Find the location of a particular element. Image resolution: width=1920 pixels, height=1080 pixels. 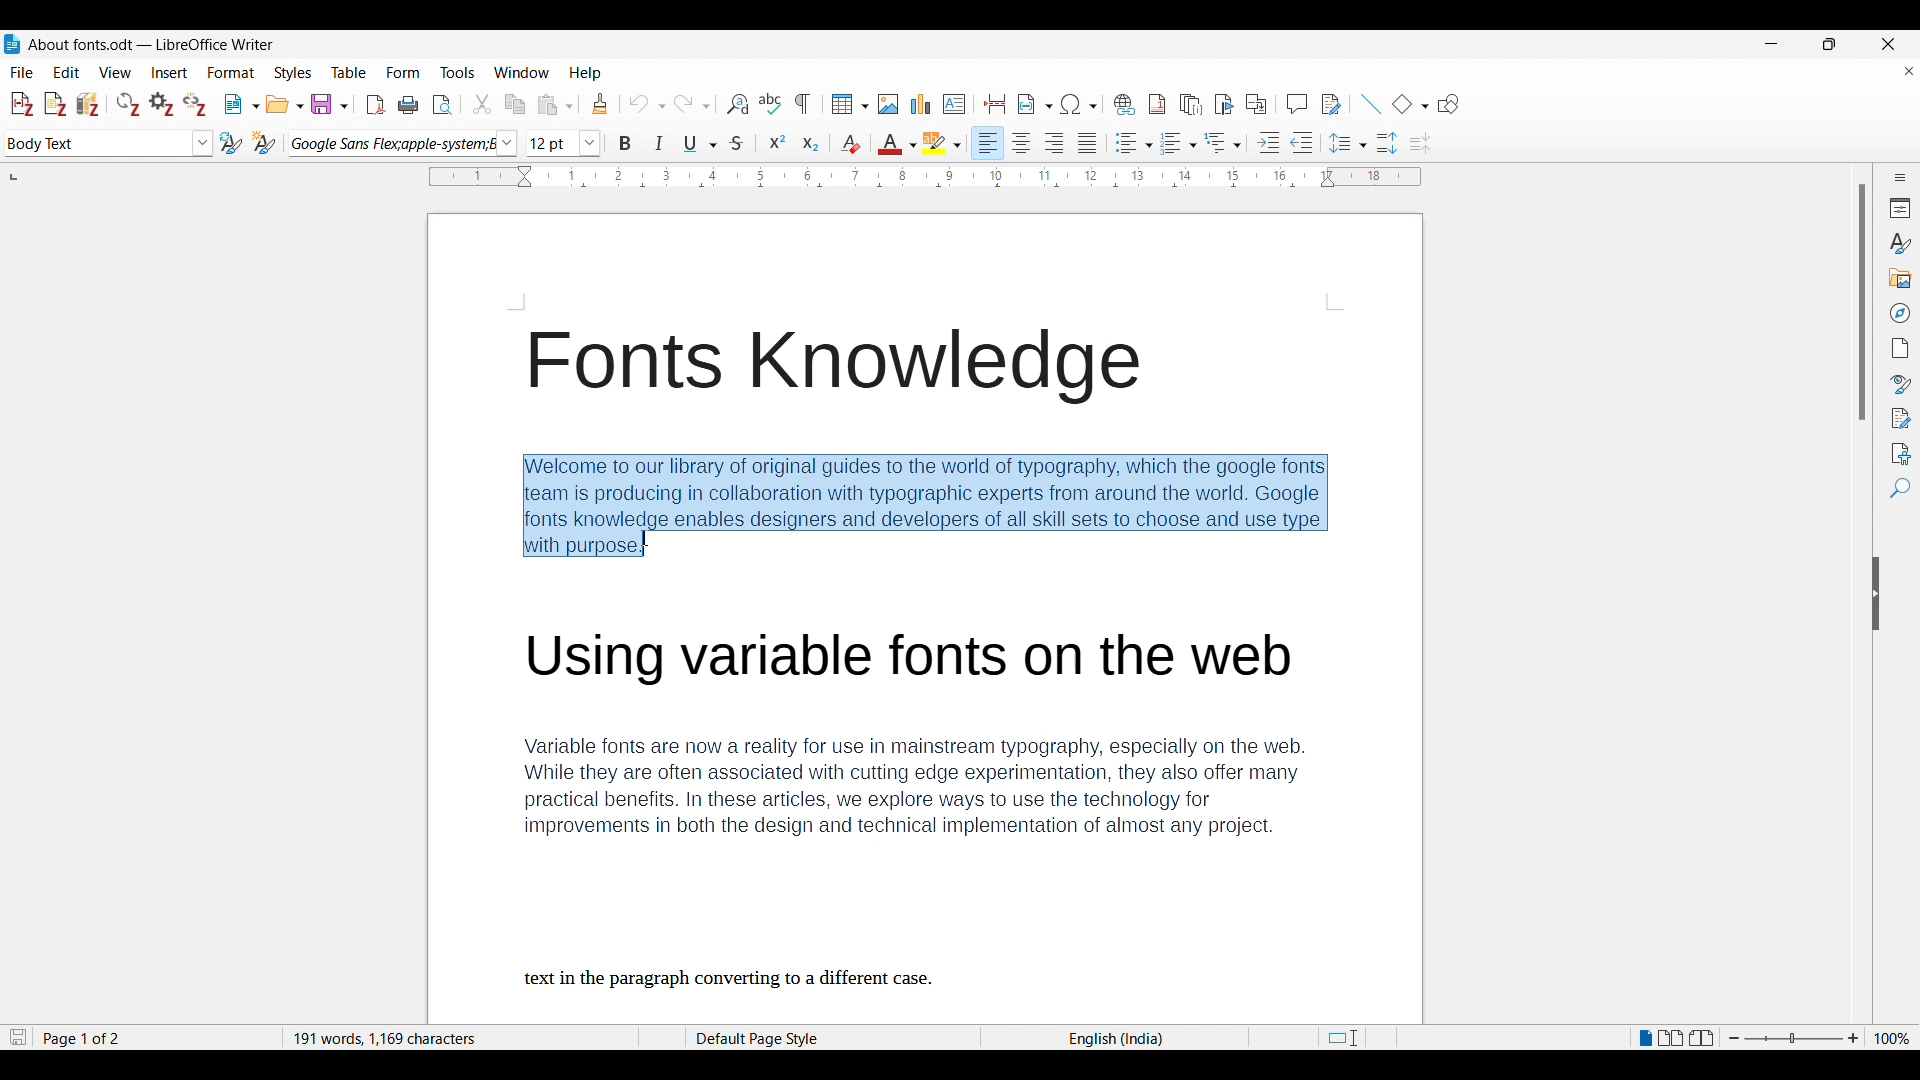

Styles is located at coordinates (1900, 243).